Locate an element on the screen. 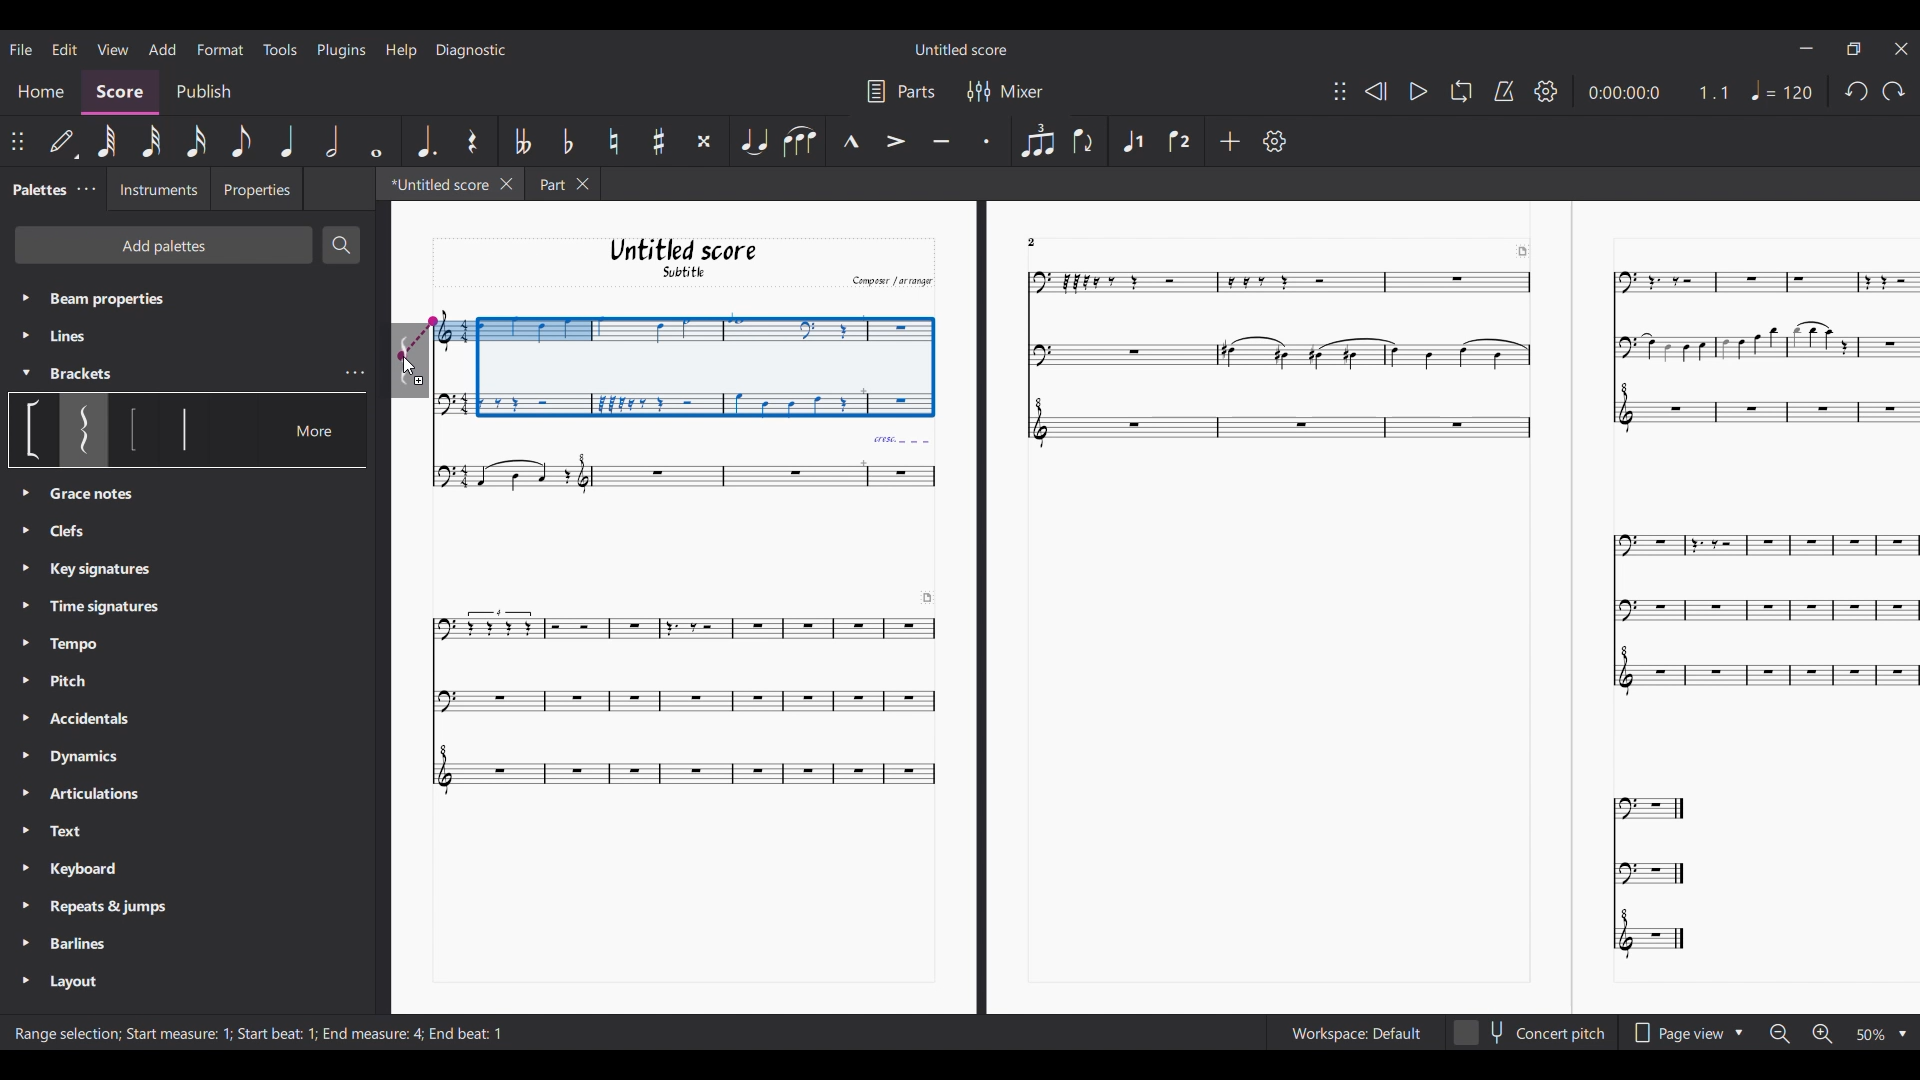  Palette settings is located at coordinates (86, 190).